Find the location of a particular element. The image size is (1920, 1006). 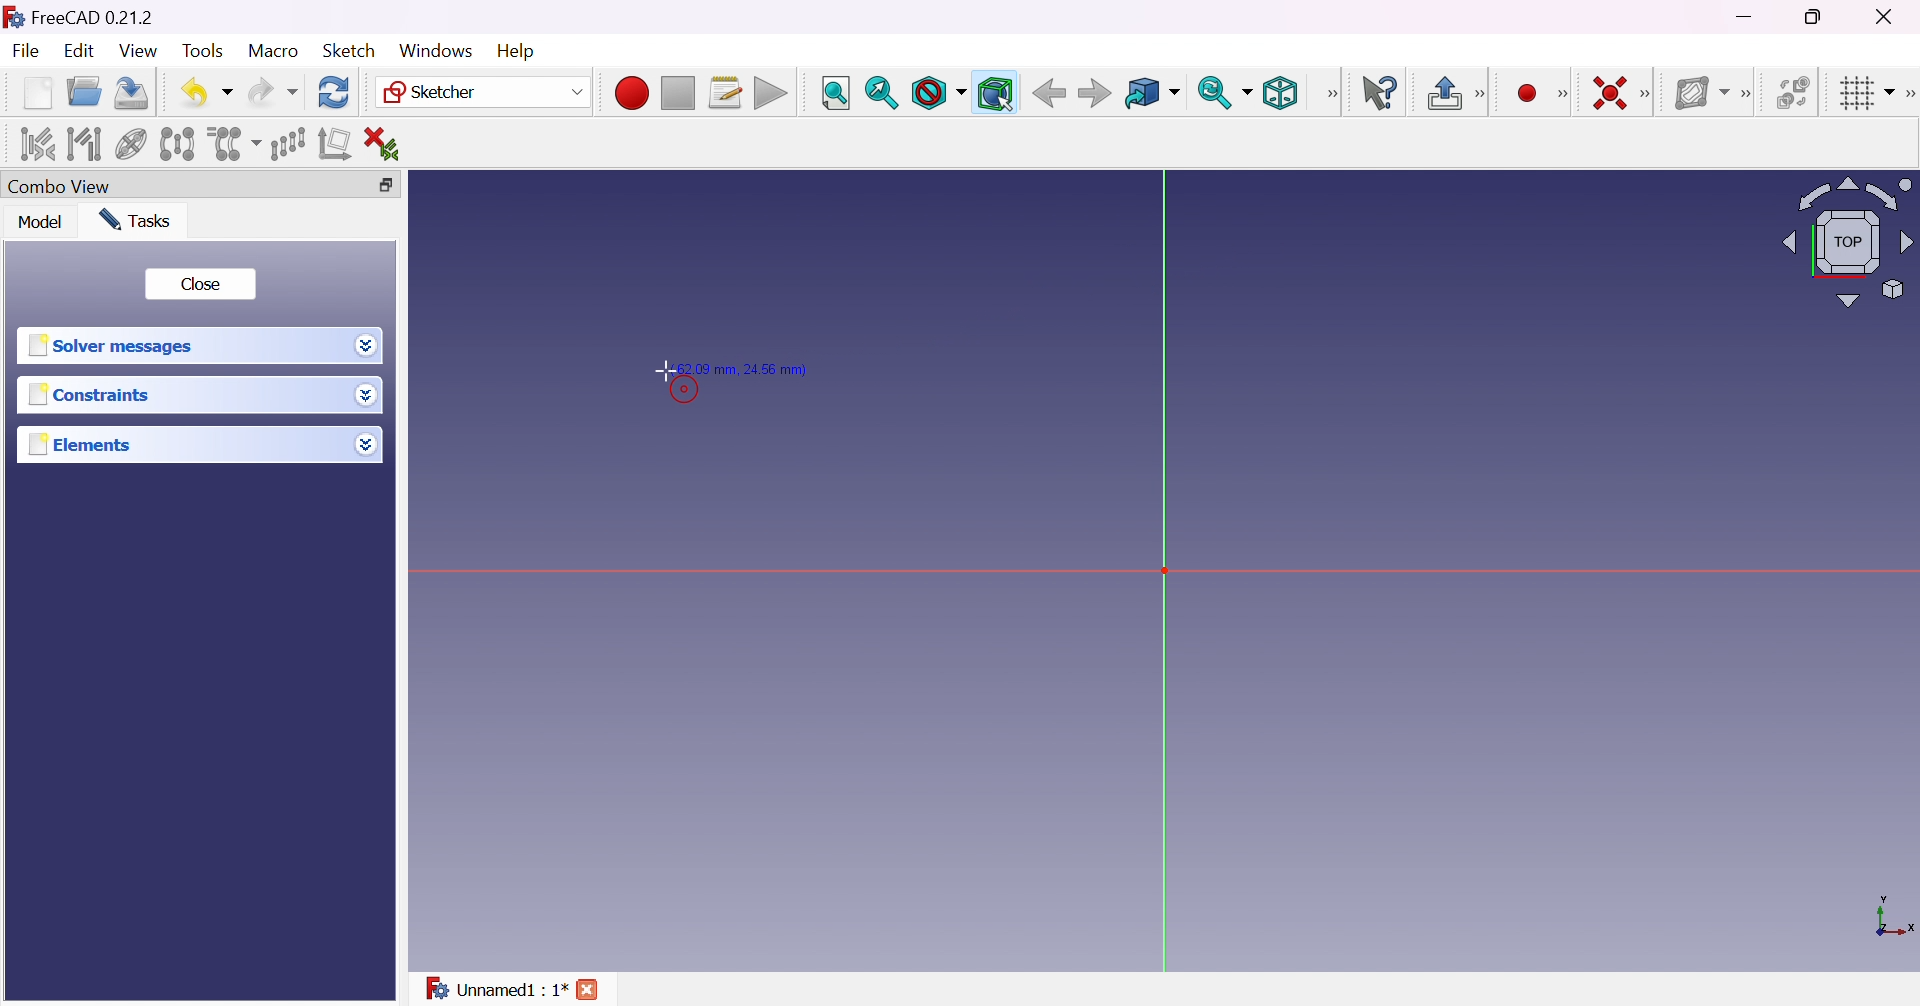

Constraints is located at coordinates (90, 396).